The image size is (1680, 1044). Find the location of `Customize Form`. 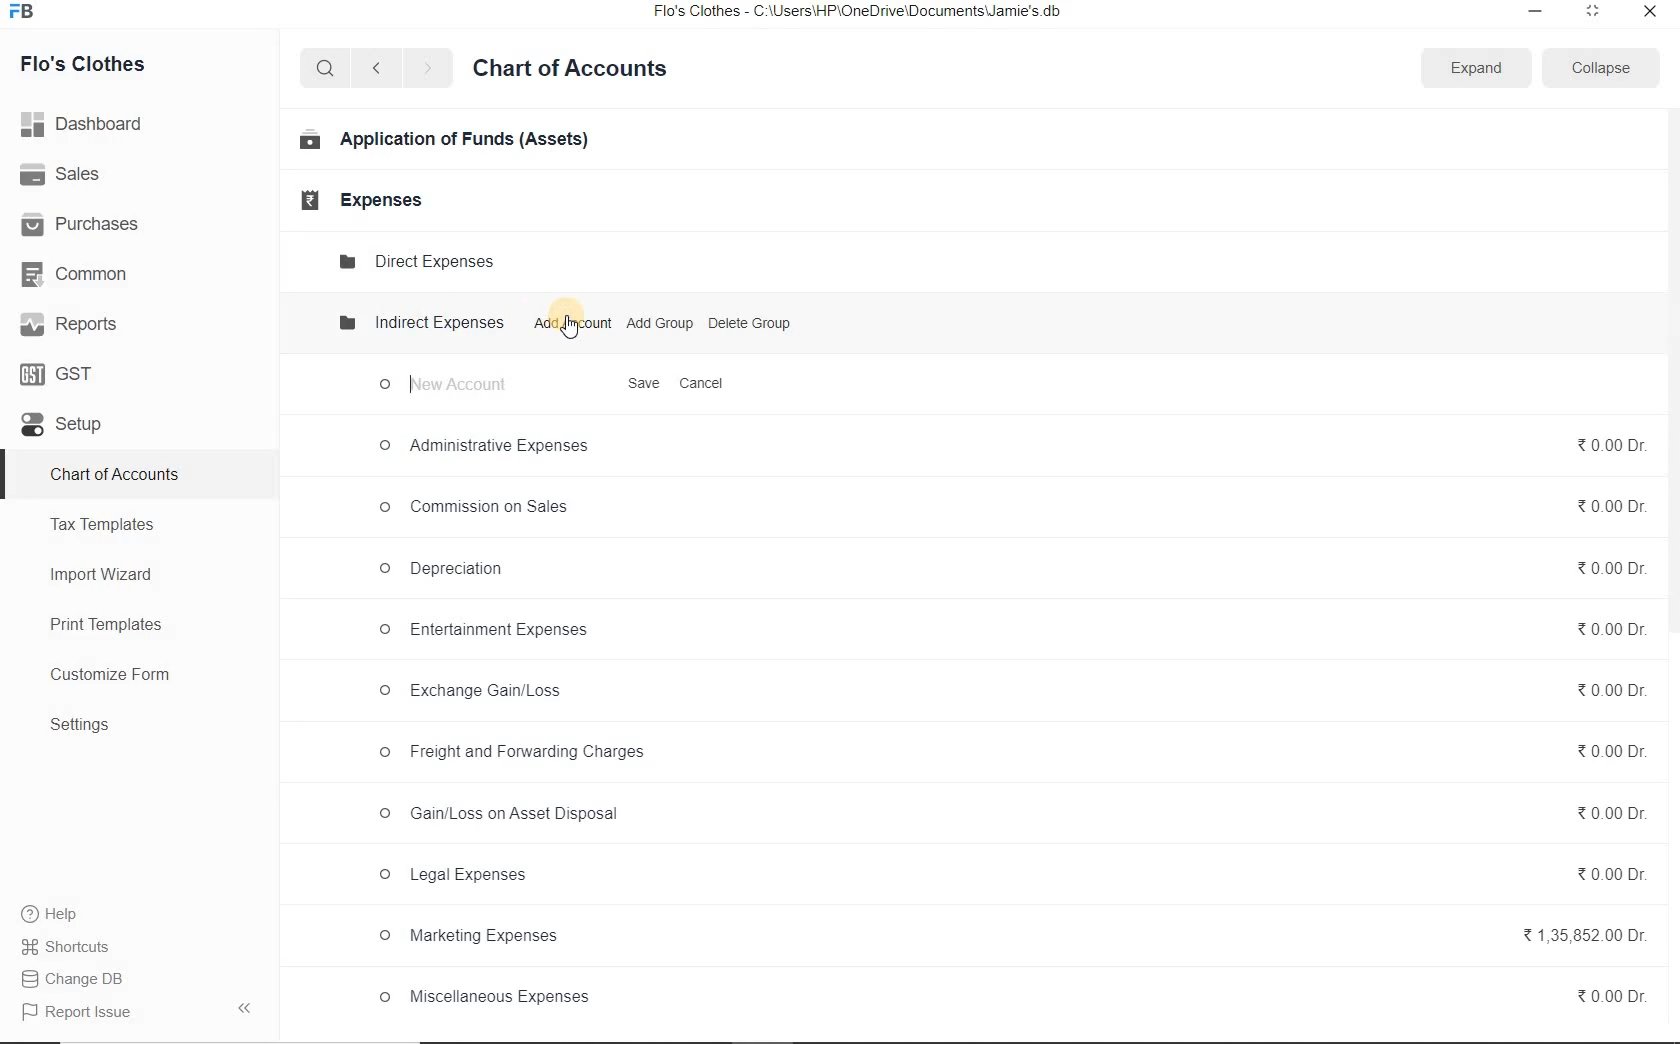

Customize Form is located at coordinates (111, 675).